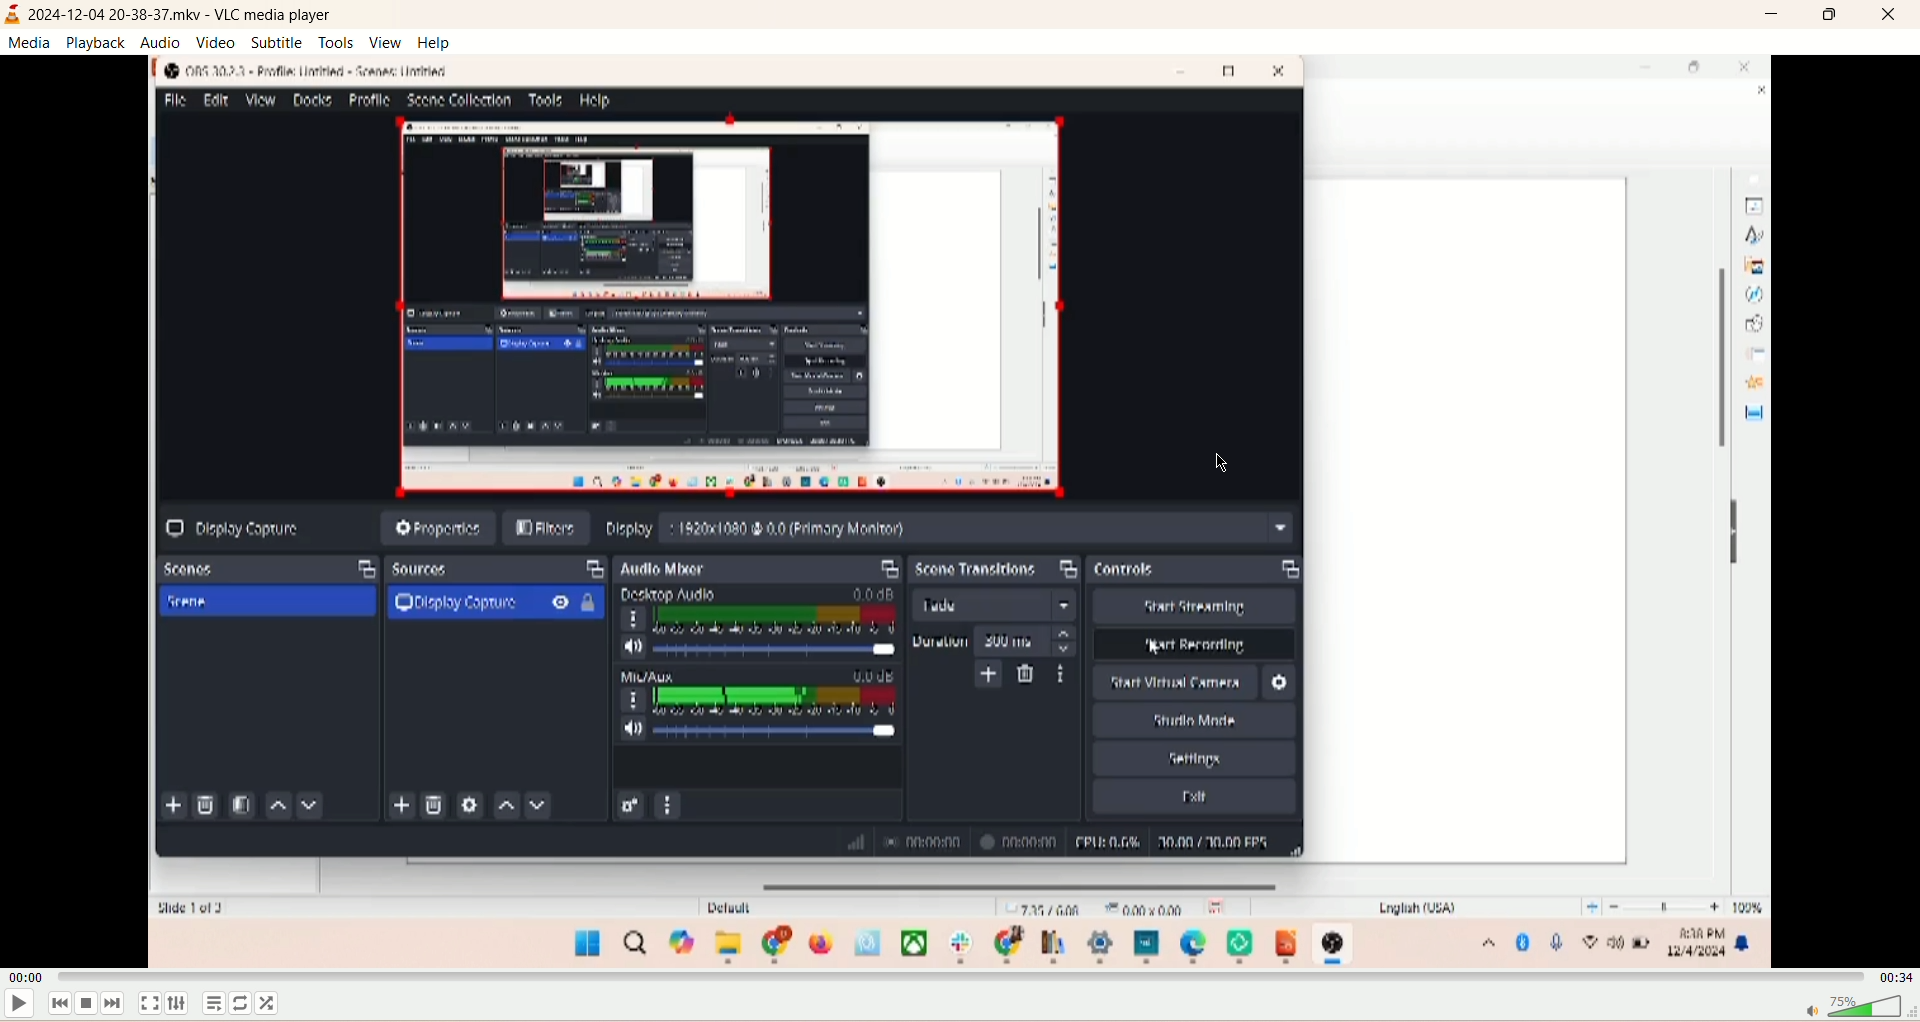 Image resolution: width=1920 pixels, height=1022 pixels. What do you see at coordinates (28, 977) in the screenshot?
I see `played time` at bounding box center [28, 977].